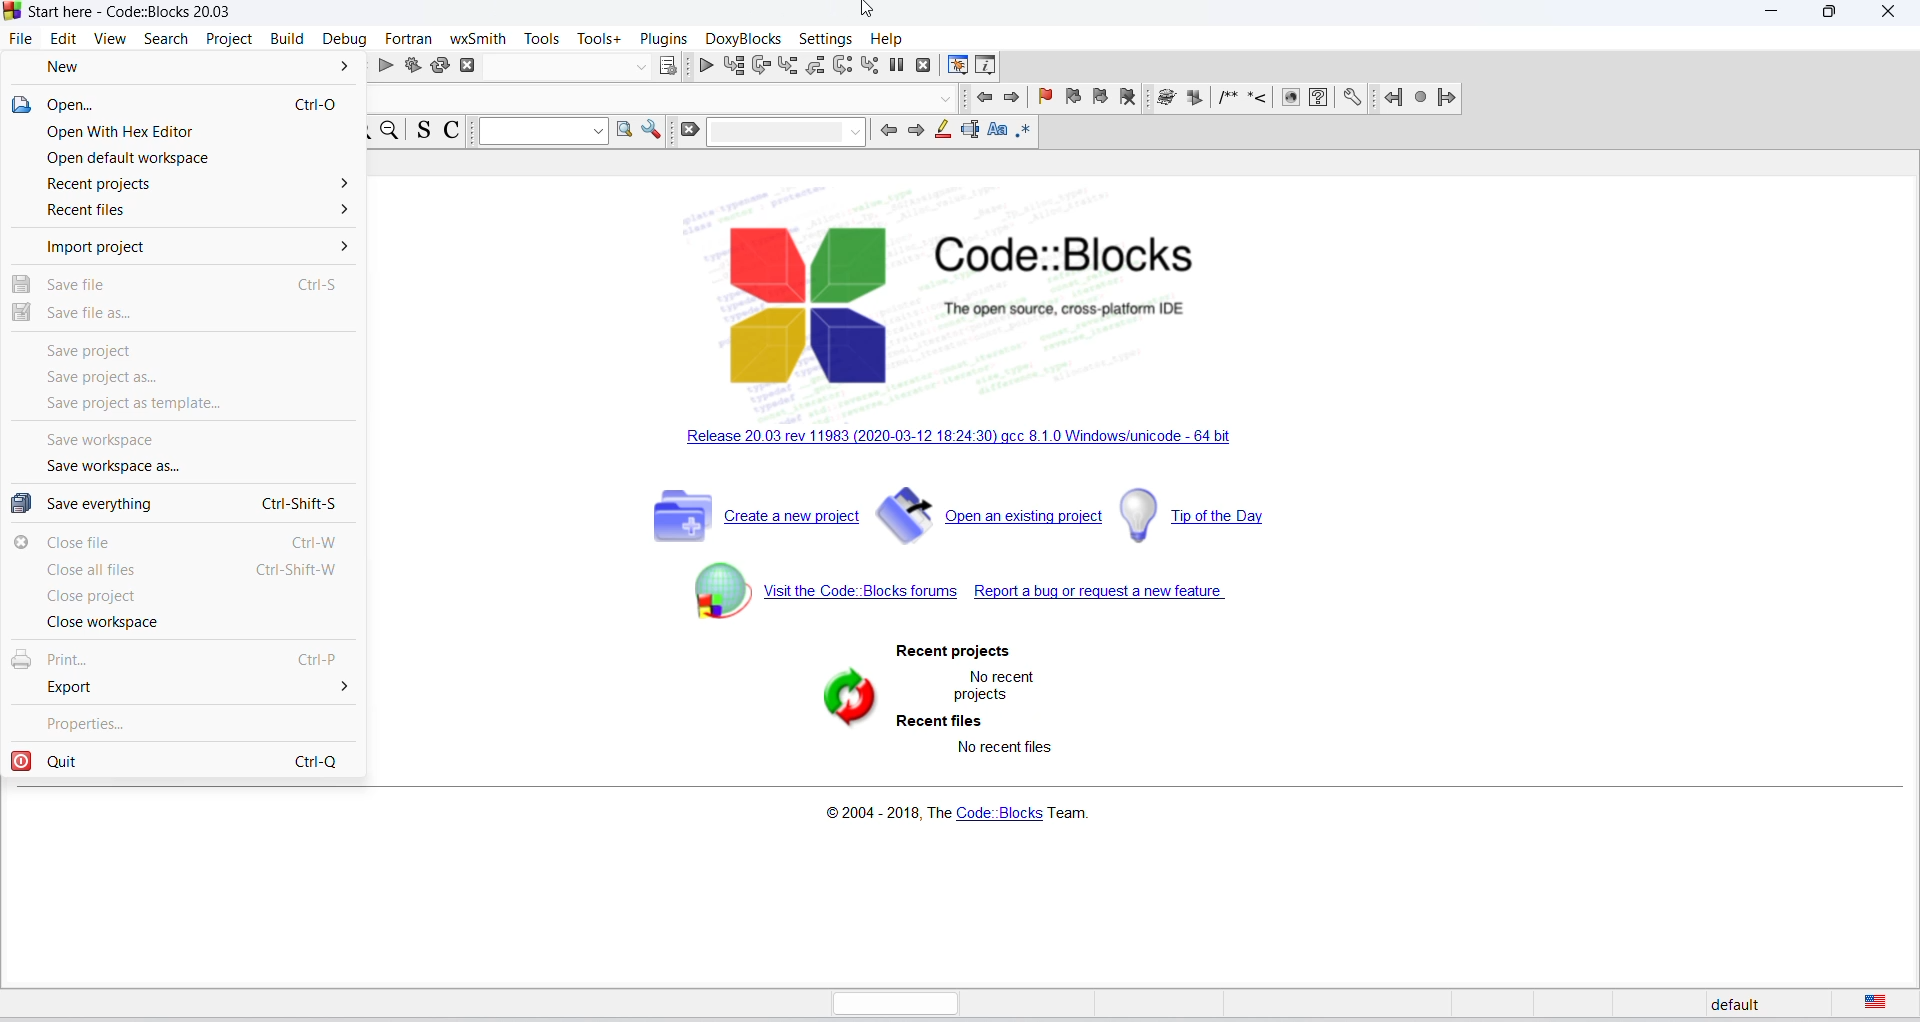 The image size is (1920, 1022). Describe the element at coordinates (1771, 15) in the screenshot. I see `minimize` at that location.